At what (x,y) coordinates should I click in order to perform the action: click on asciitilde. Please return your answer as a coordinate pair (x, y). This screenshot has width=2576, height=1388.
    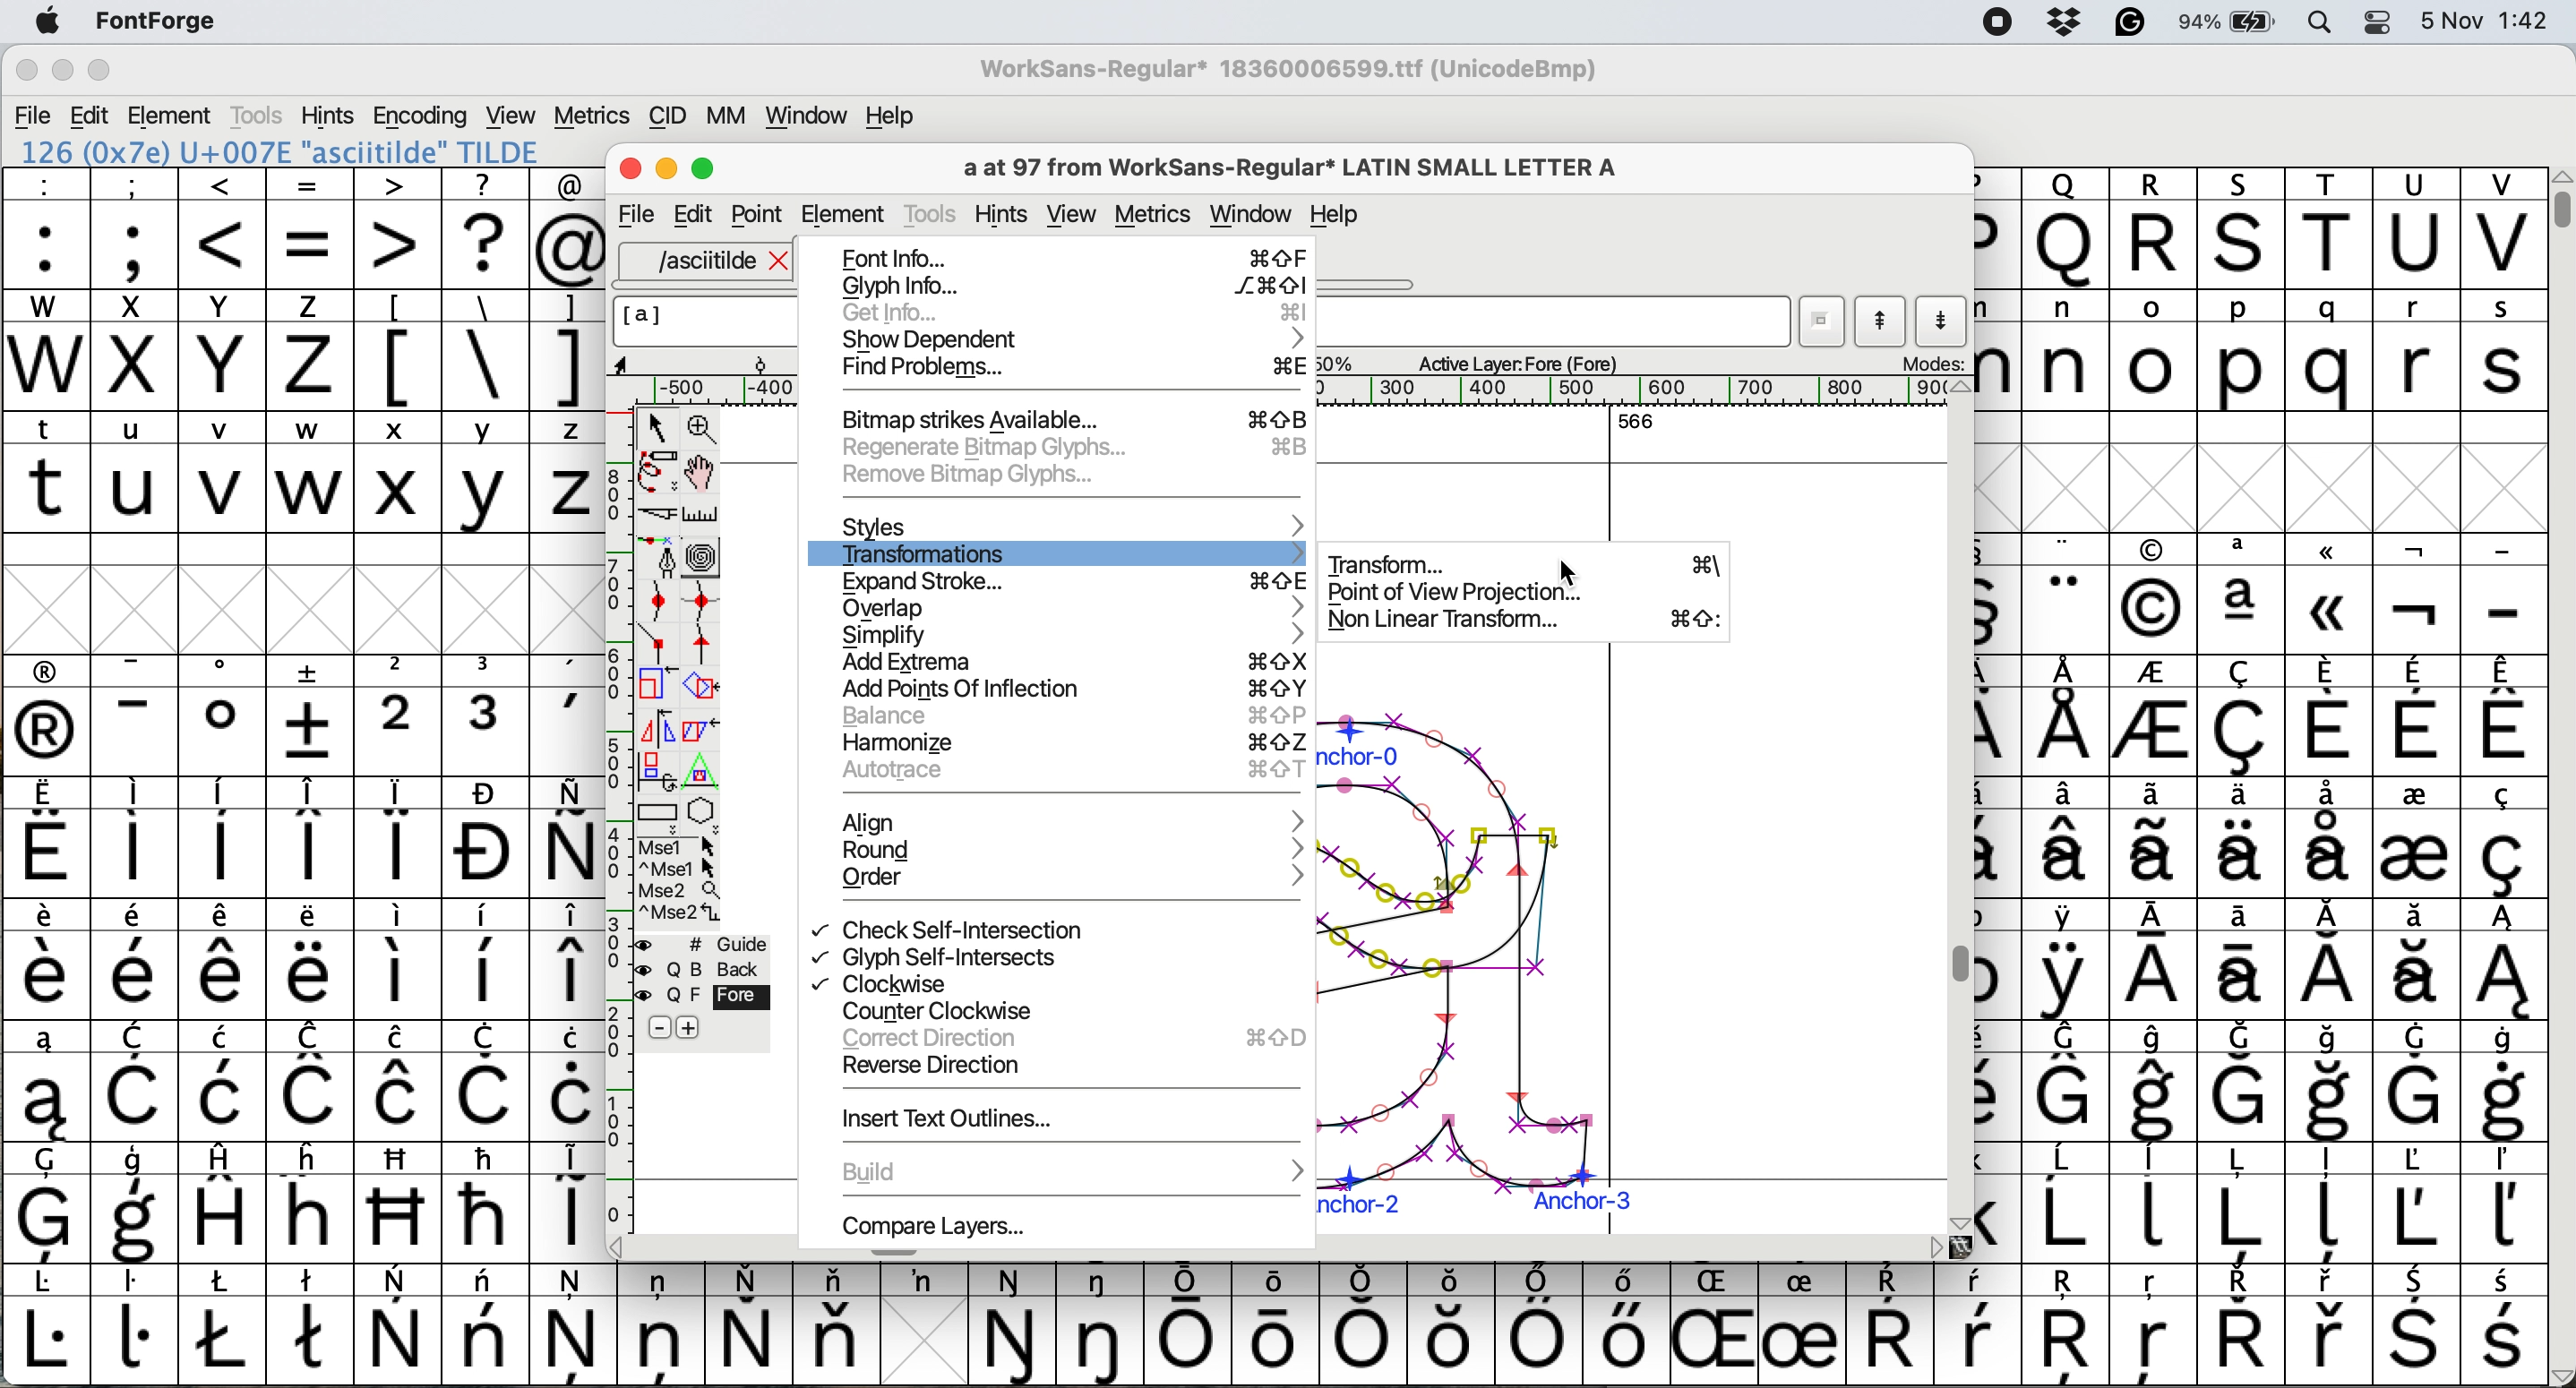
    Looking at the image, I should click on (719, 261).